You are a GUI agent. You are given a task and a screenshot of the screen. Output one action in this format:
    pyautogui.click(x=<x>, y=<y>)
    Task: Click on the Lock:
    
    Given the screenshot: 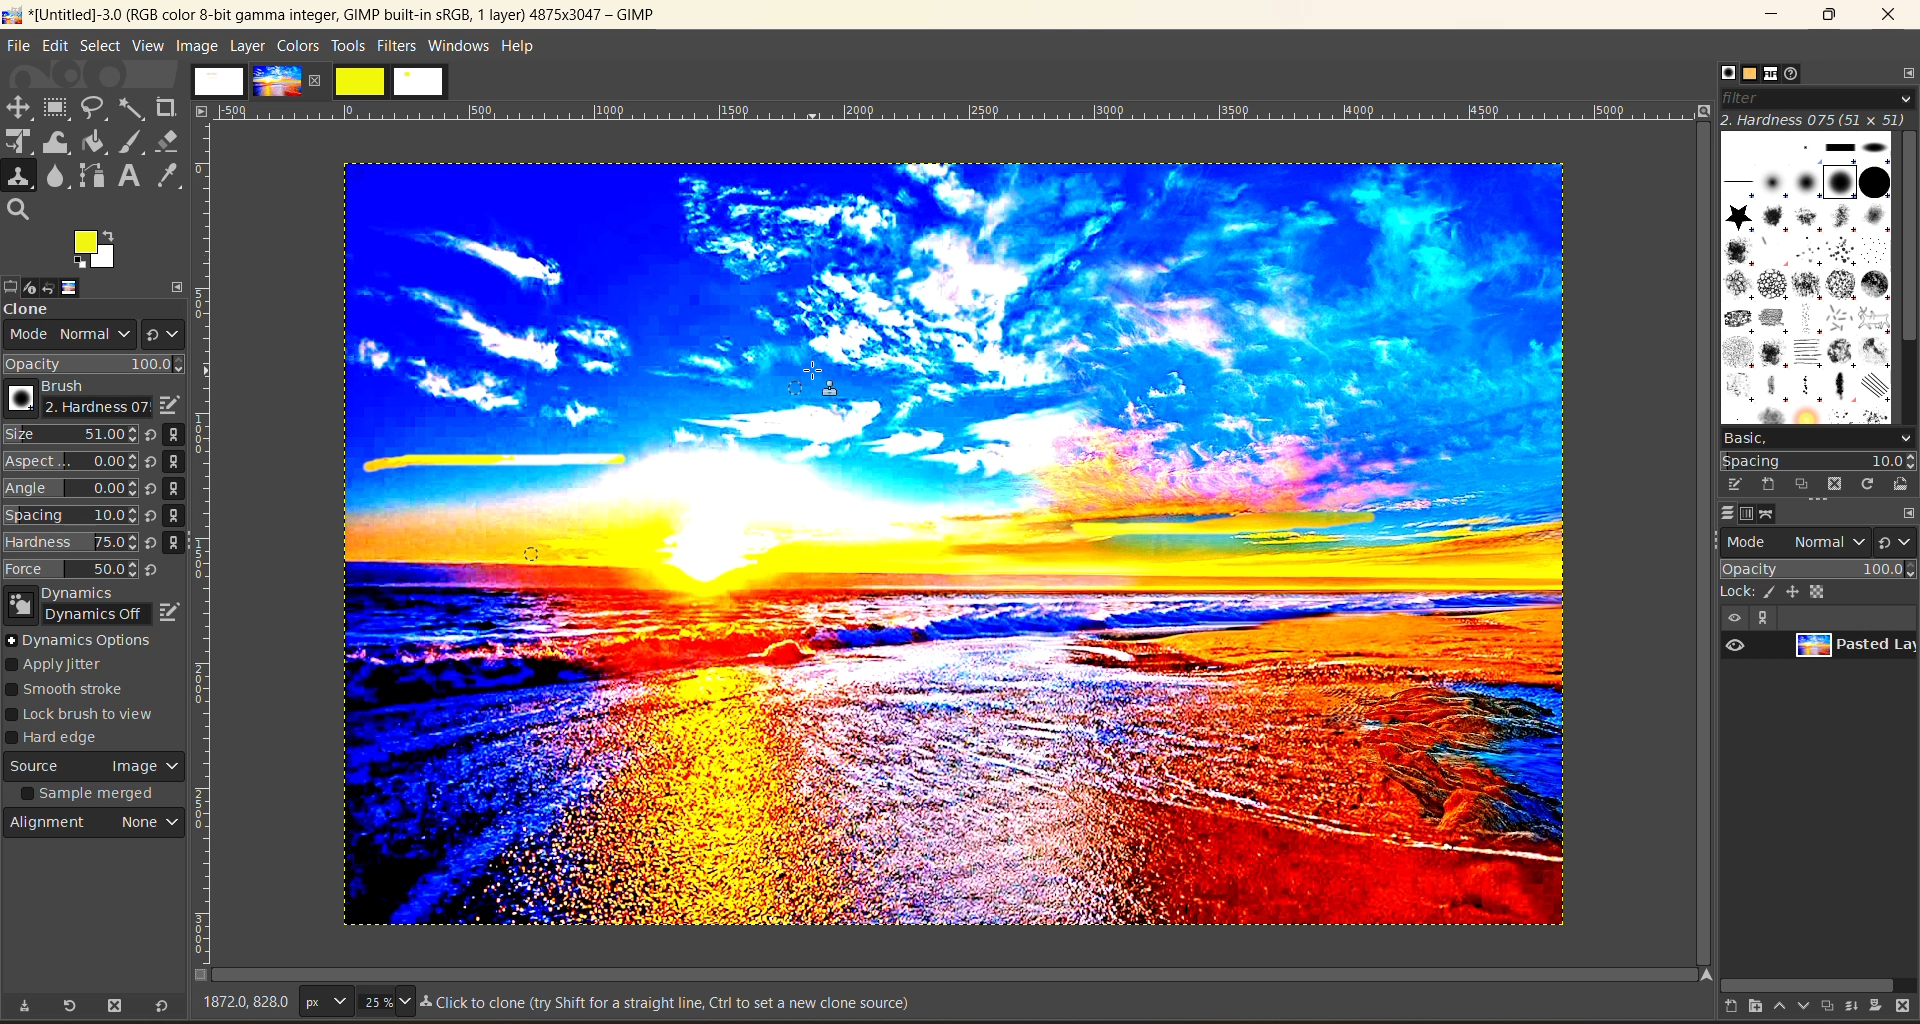 What is the action you would take?
    pyautogui.click(x=1738, y=592)
    